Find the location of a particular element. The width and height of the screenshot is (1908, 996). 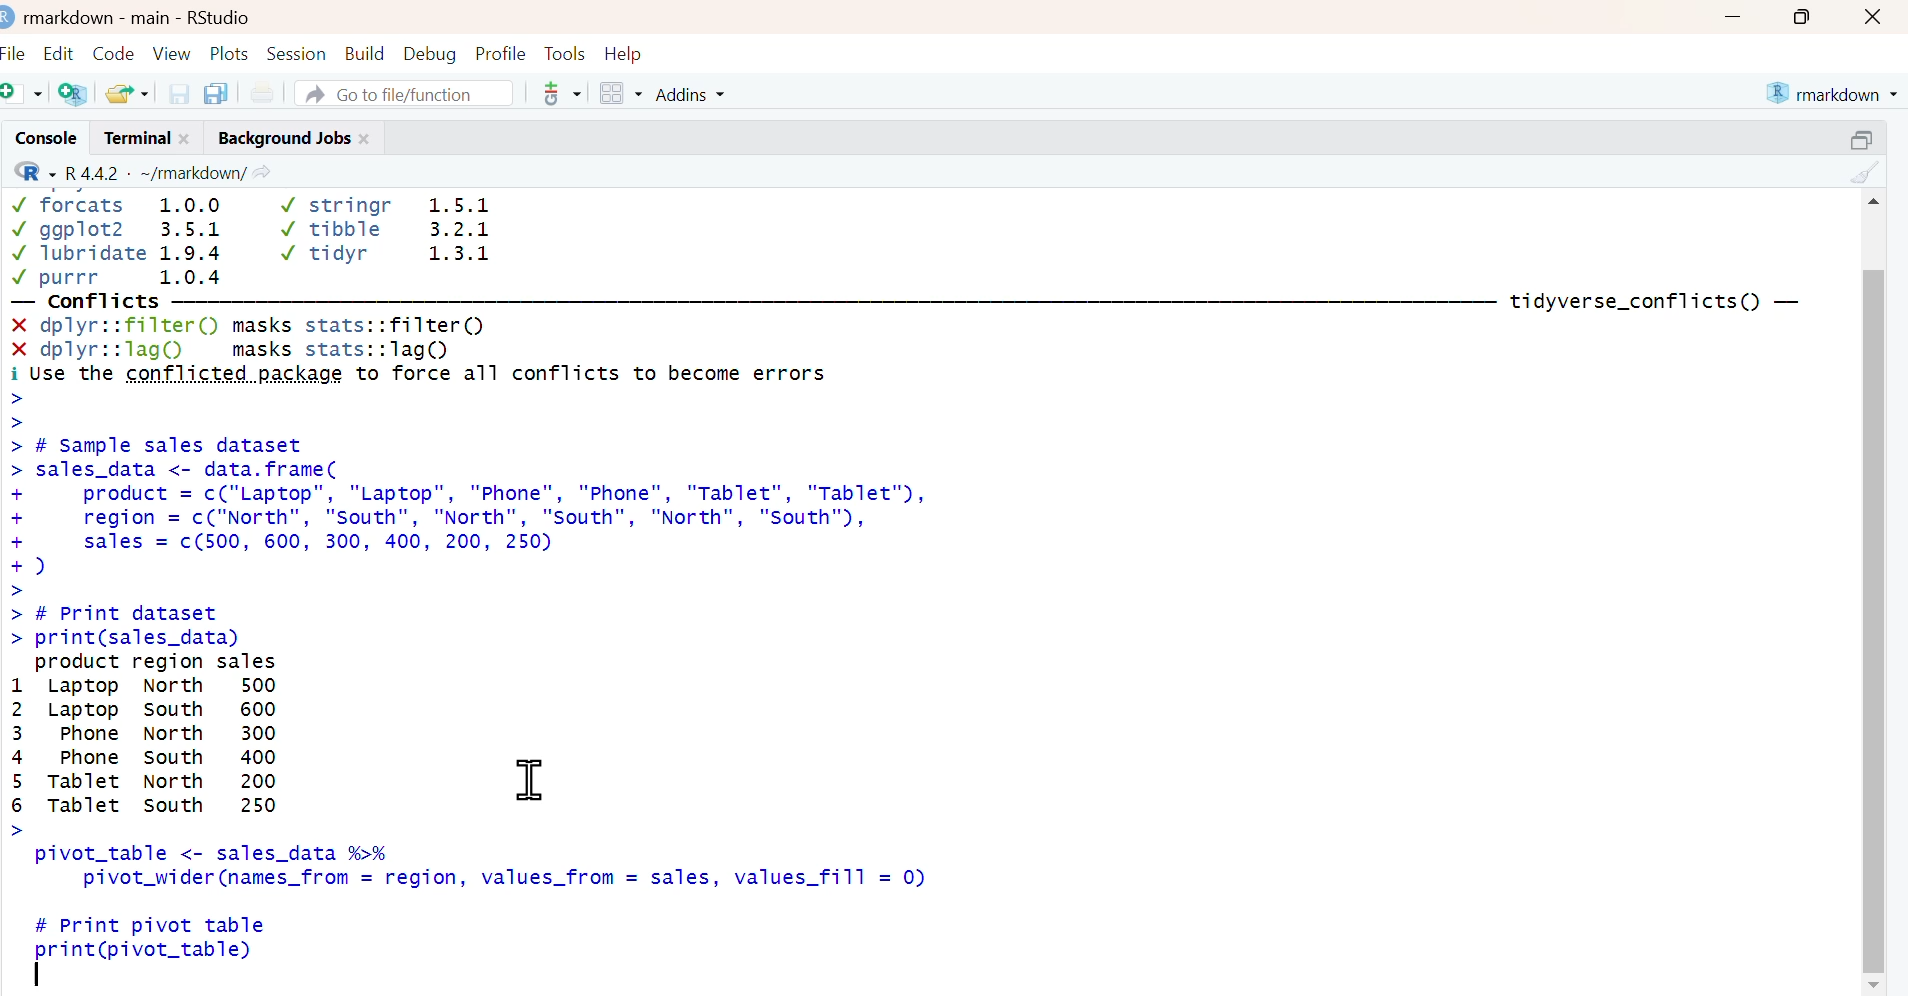

close is located at coordinates (1877, 16).